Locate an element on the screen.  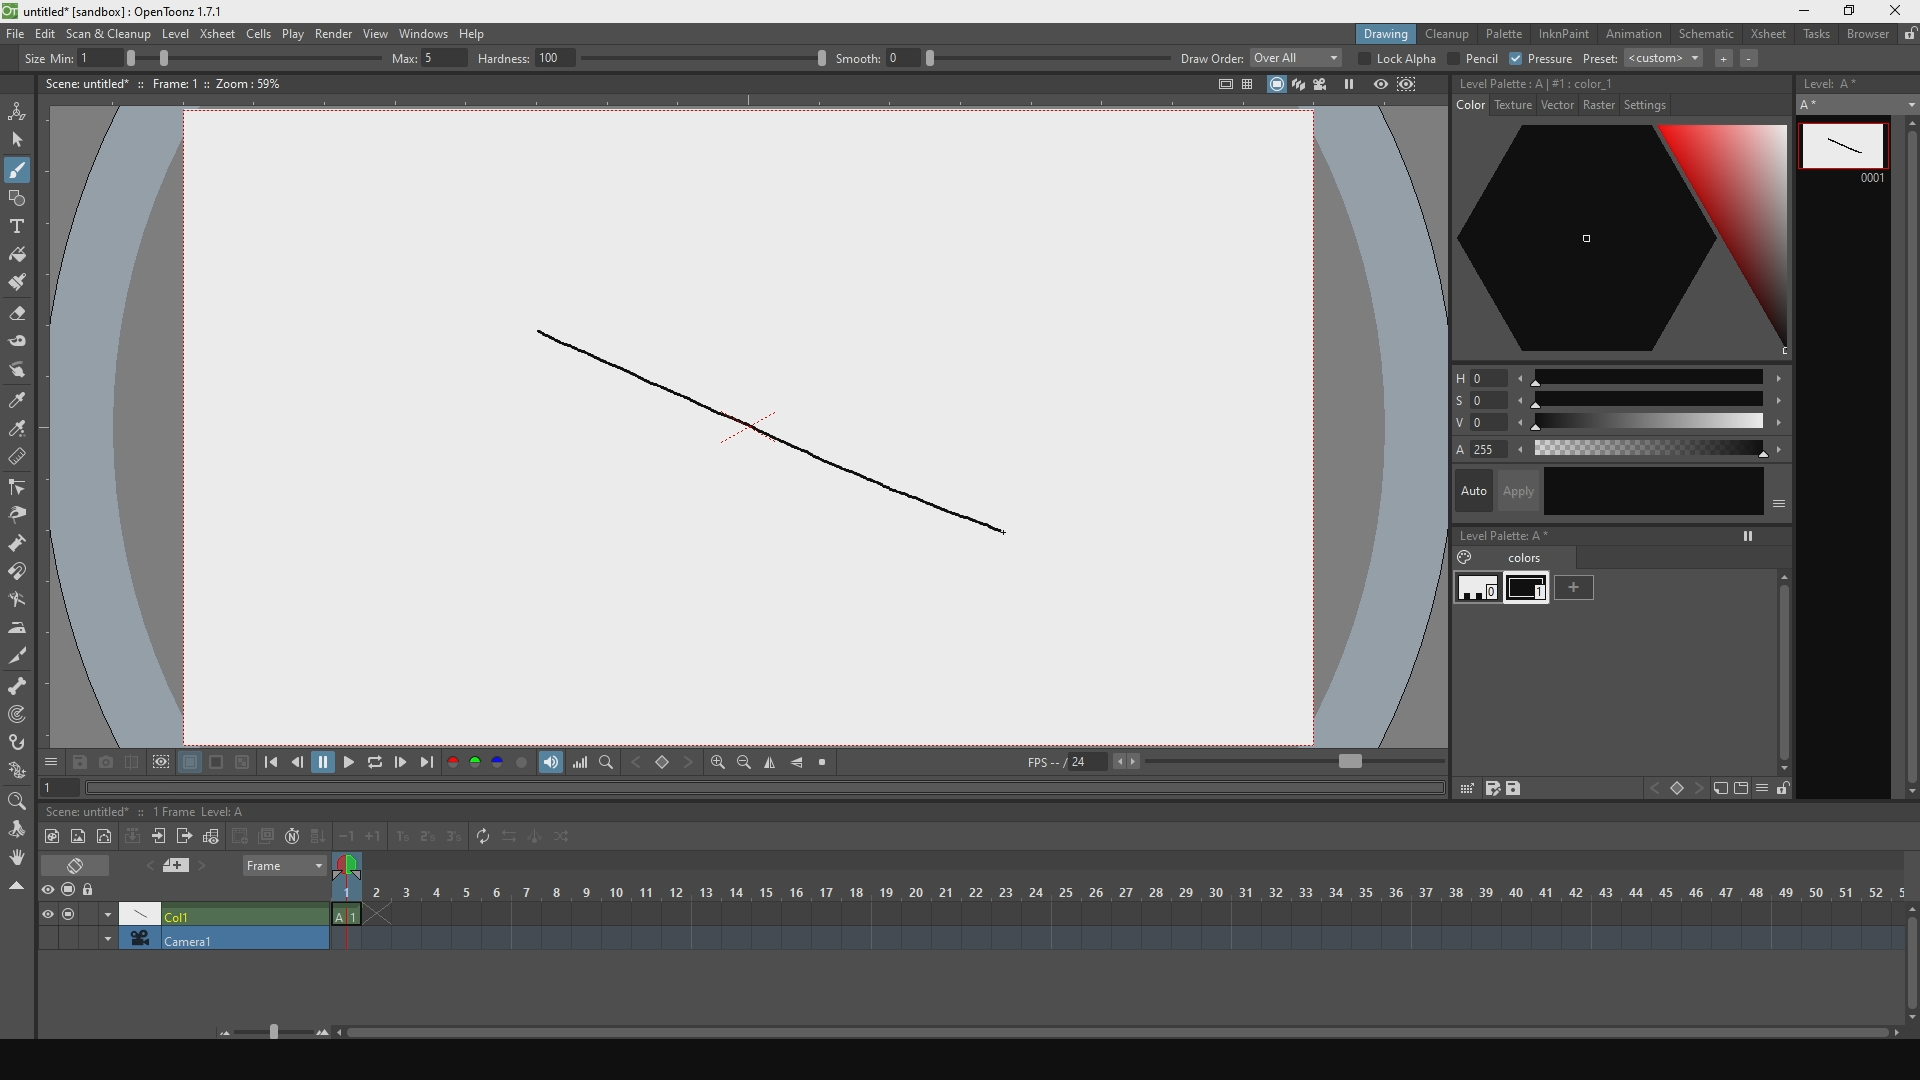
settings is located at coordinates (1655, 105).